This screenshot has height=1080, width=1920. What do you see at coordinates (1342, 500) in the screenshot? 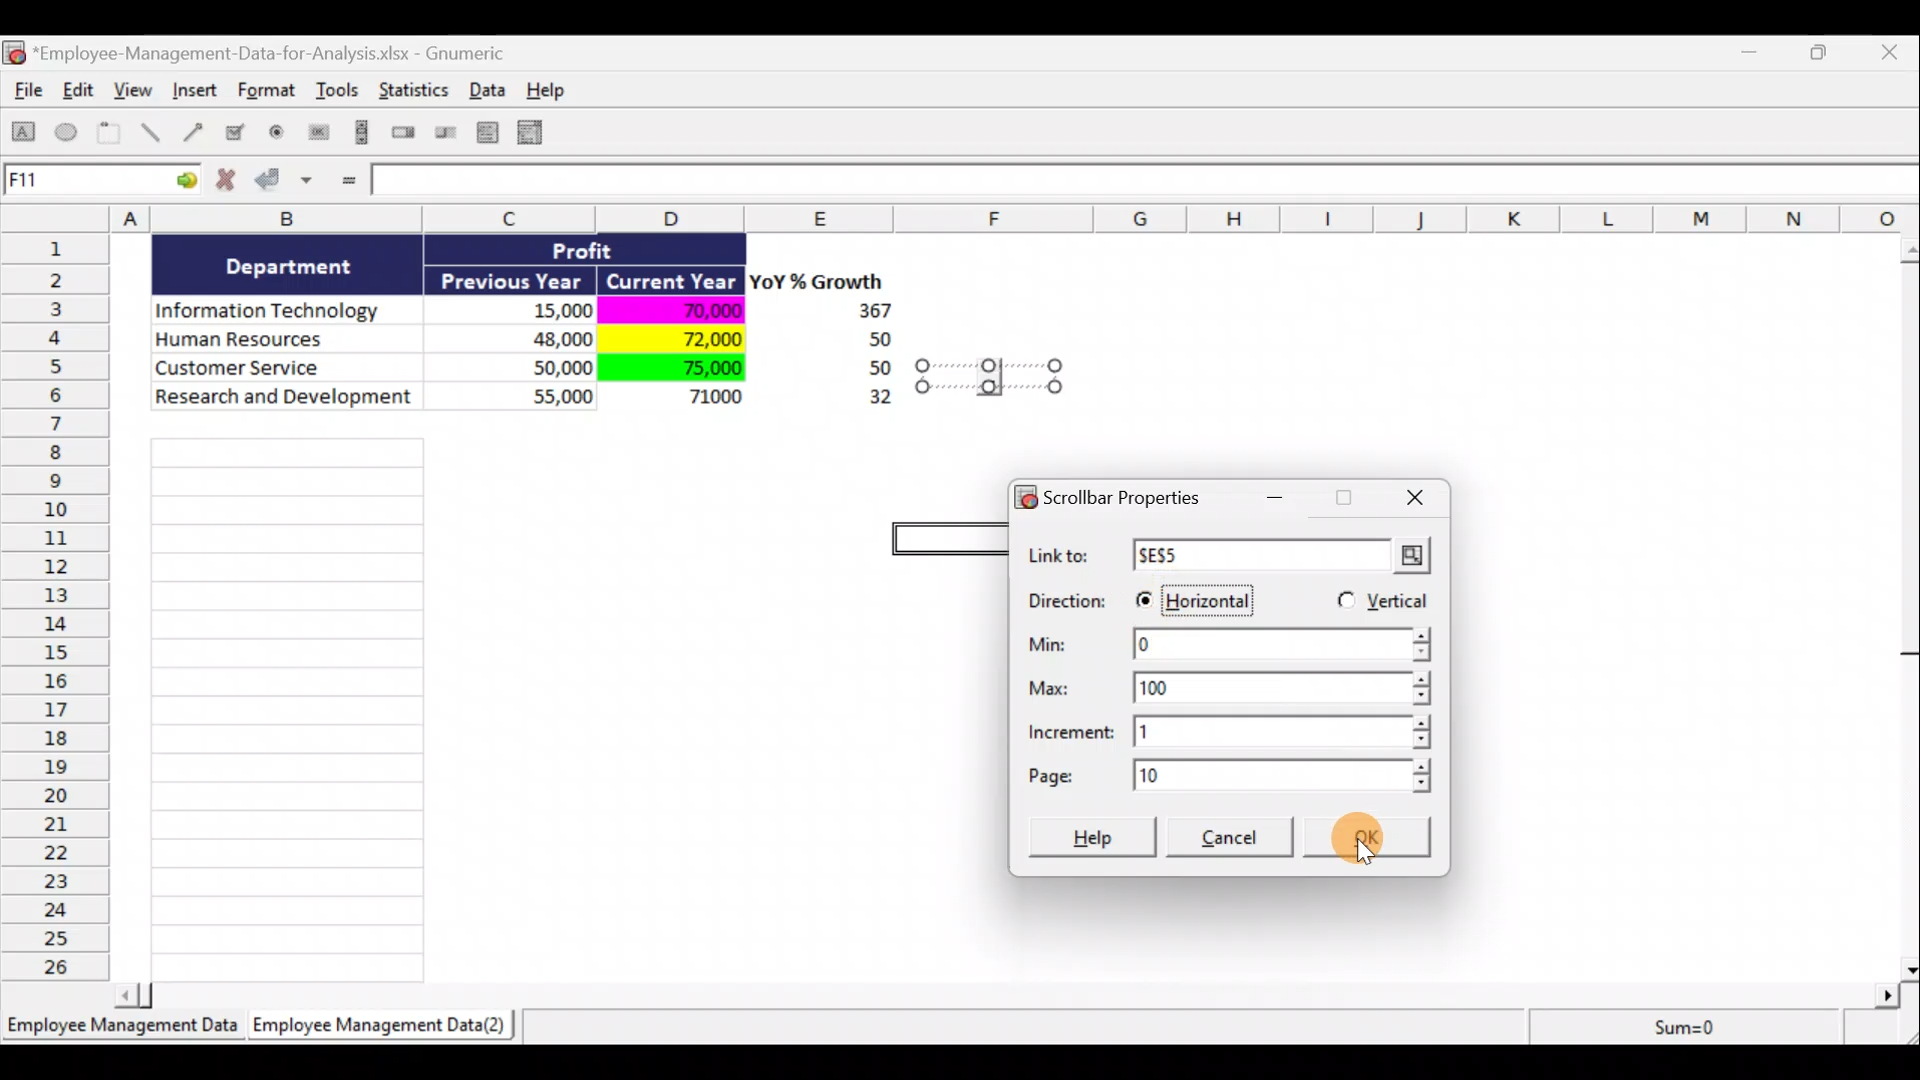
I see `Maximise` at bounding box center [1342, 500].